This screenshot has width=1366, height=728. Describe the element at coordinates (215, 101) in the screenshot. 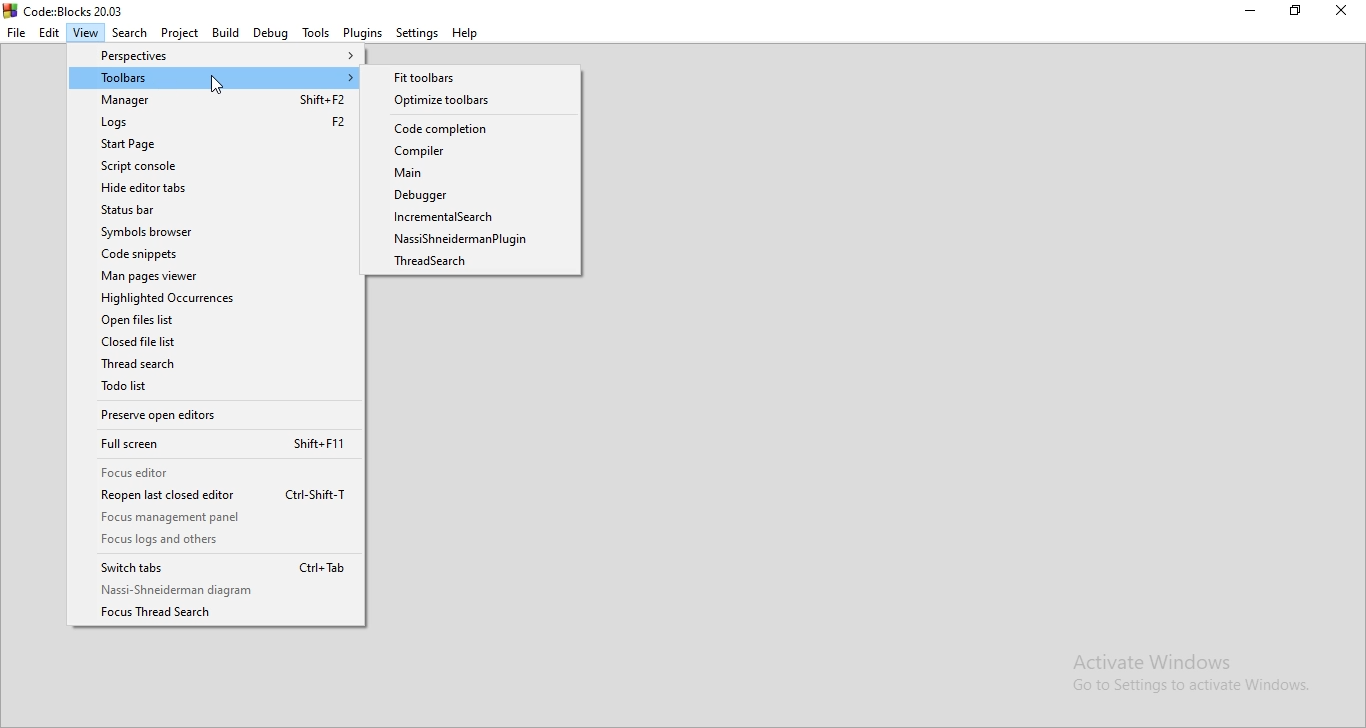

I see `Manager` at that location.